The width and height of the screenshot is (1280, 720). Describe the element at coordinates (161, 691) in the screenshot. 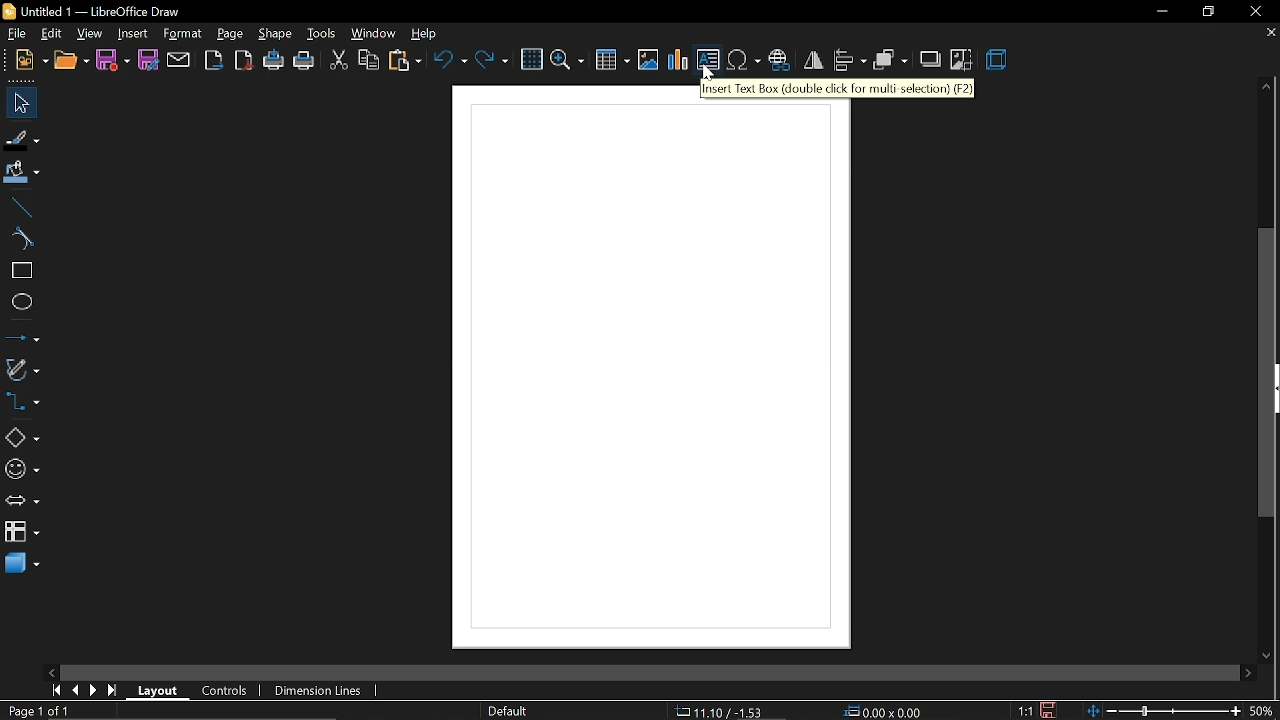

I see `layout` at that location.